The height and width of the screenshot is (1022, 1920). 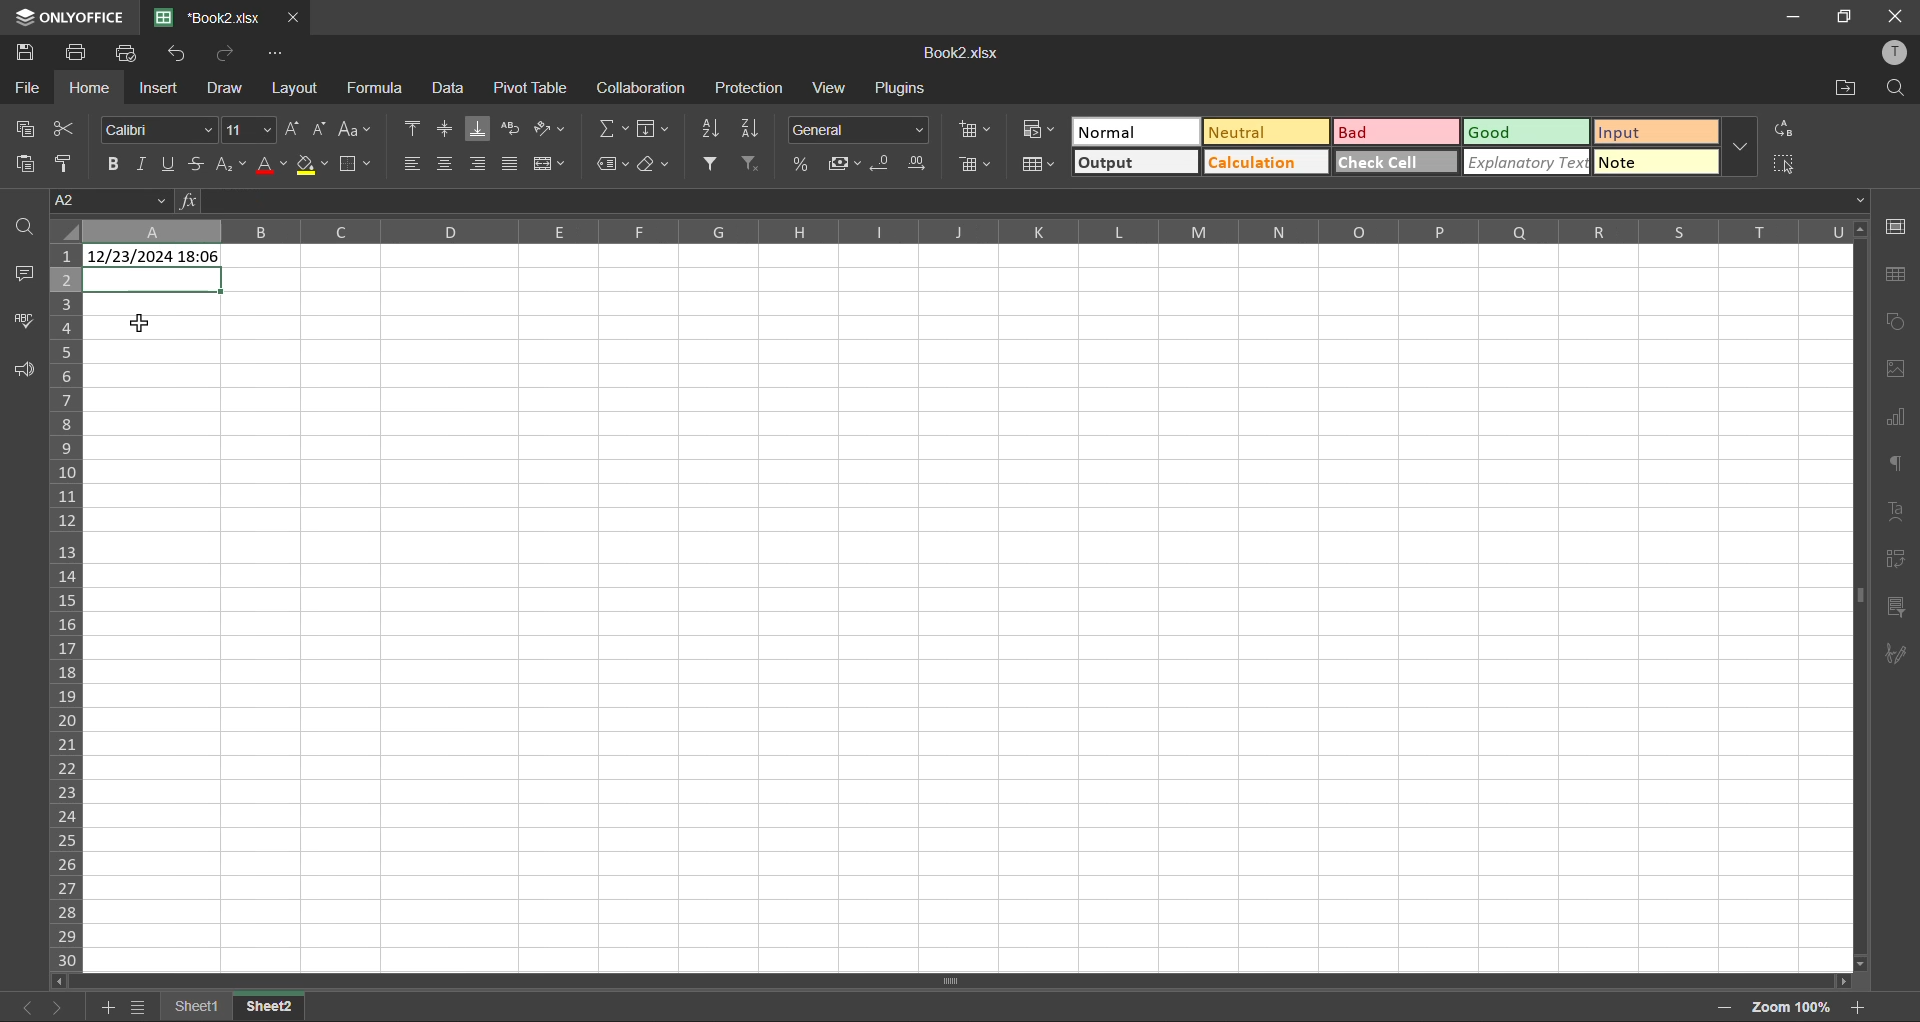 I want to click on home, so click(x=90, y=88).